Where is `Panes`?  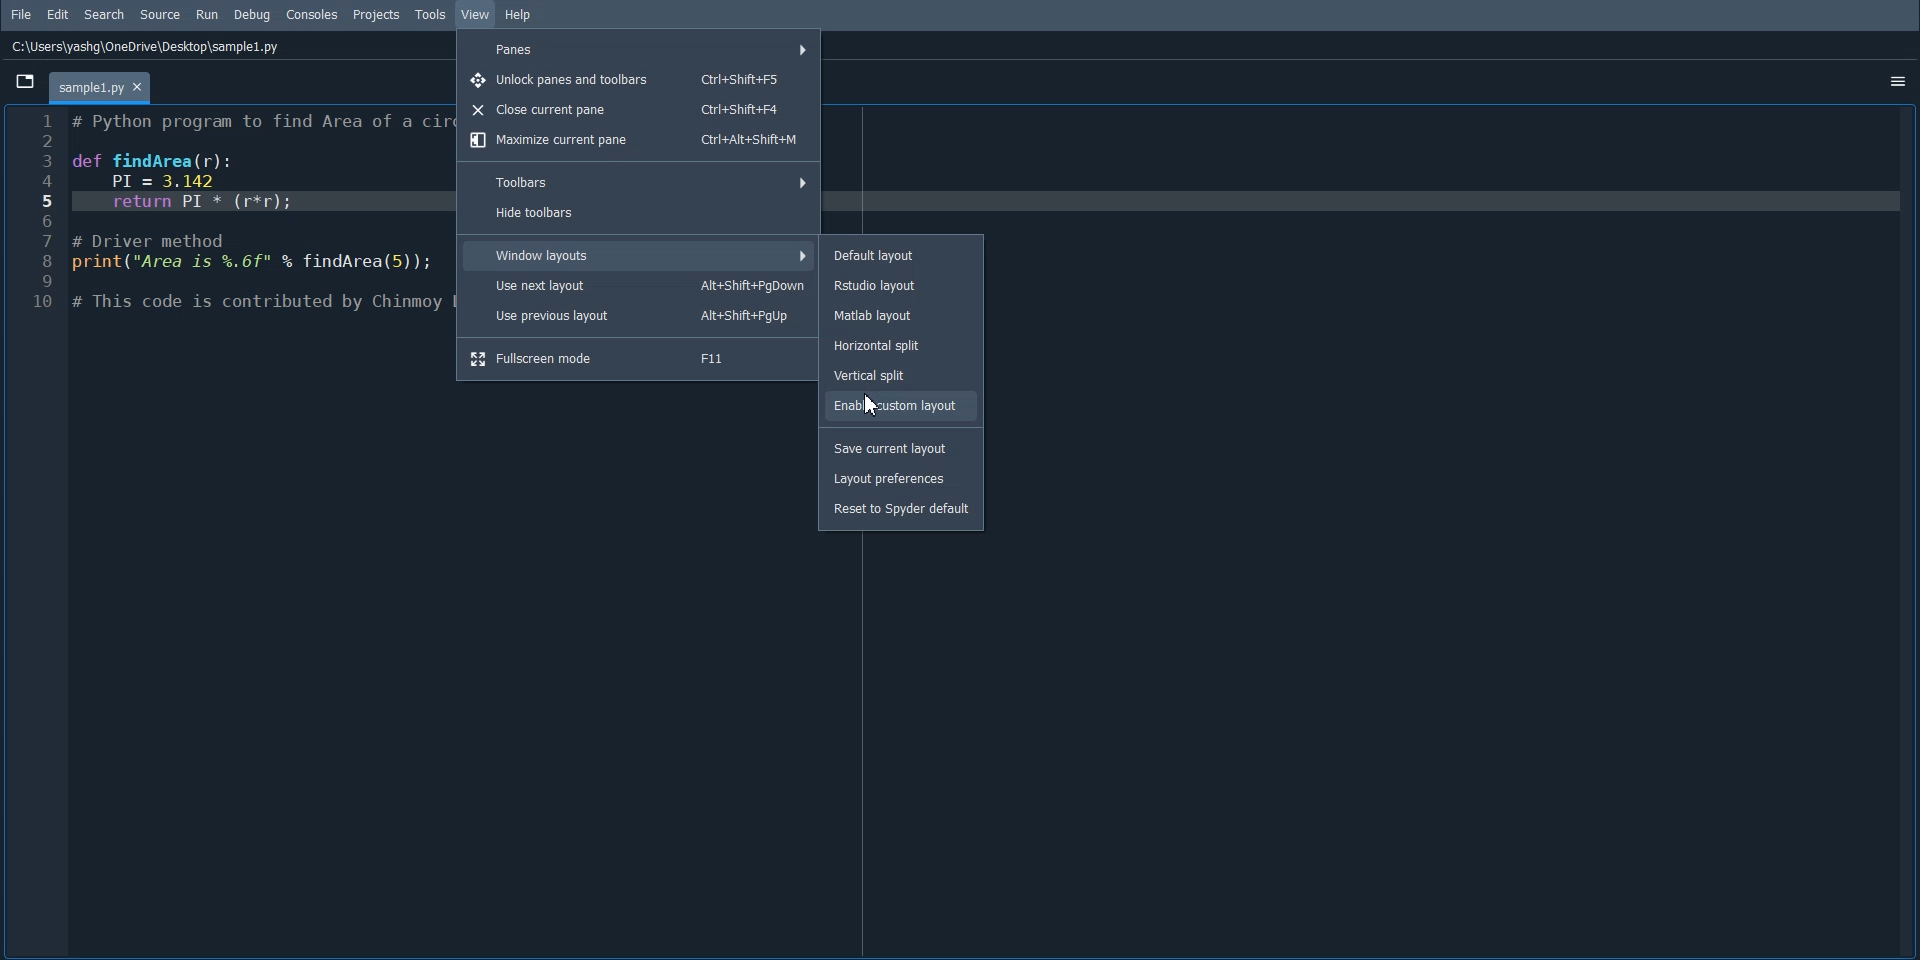
Panes is located at coordinates (637, 49).